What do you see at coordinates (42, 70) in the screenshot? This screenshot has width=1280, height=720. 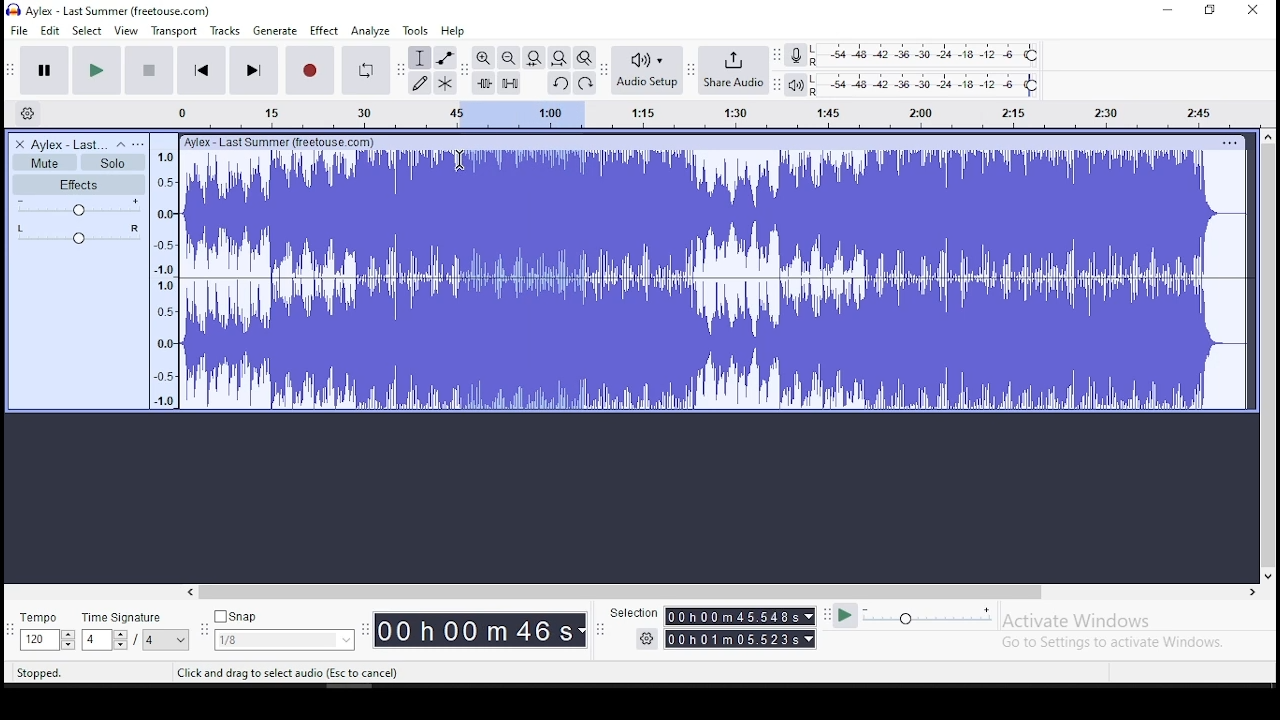 I see `pause` at bounding box center [42, 70].